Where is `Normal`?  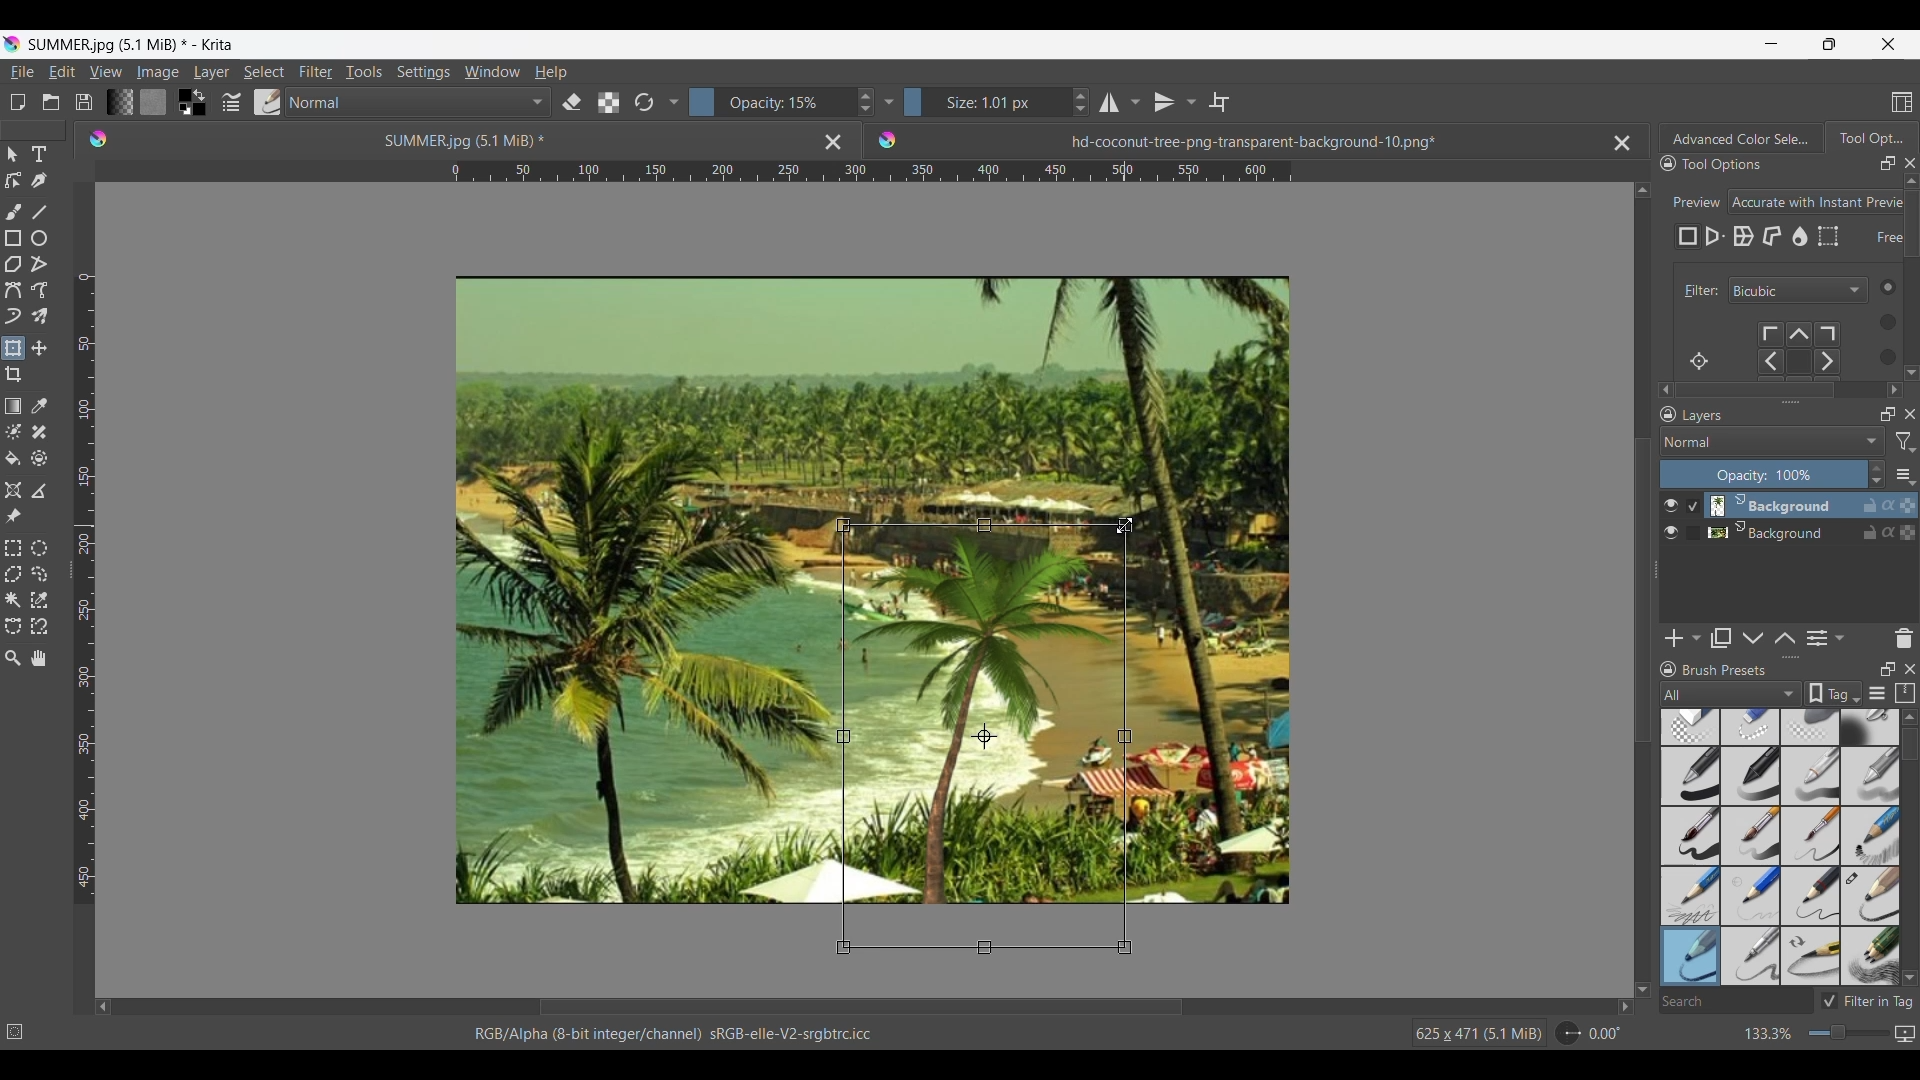
Normal is located at coordinates (418, 102).